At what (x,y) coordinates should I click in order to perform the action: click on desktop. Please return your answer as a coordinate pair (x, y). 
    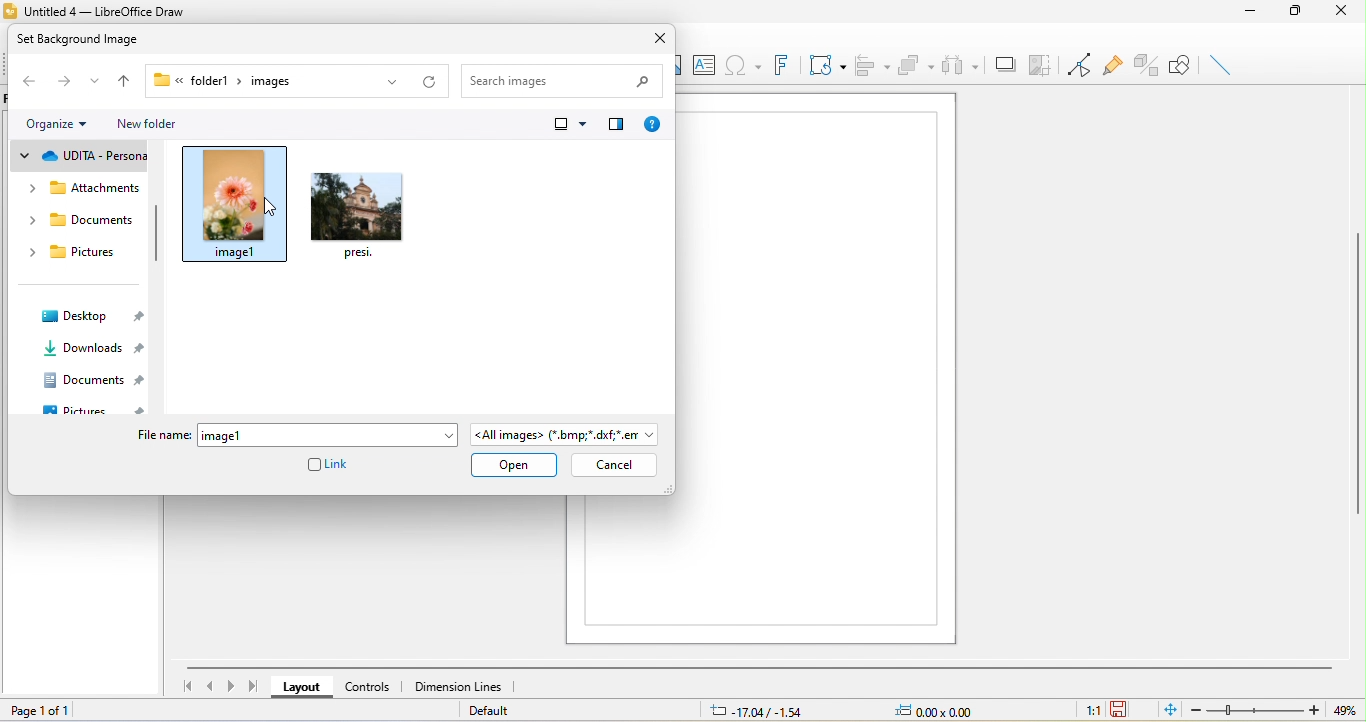
    Looking at the image, I should click on (91, 314).